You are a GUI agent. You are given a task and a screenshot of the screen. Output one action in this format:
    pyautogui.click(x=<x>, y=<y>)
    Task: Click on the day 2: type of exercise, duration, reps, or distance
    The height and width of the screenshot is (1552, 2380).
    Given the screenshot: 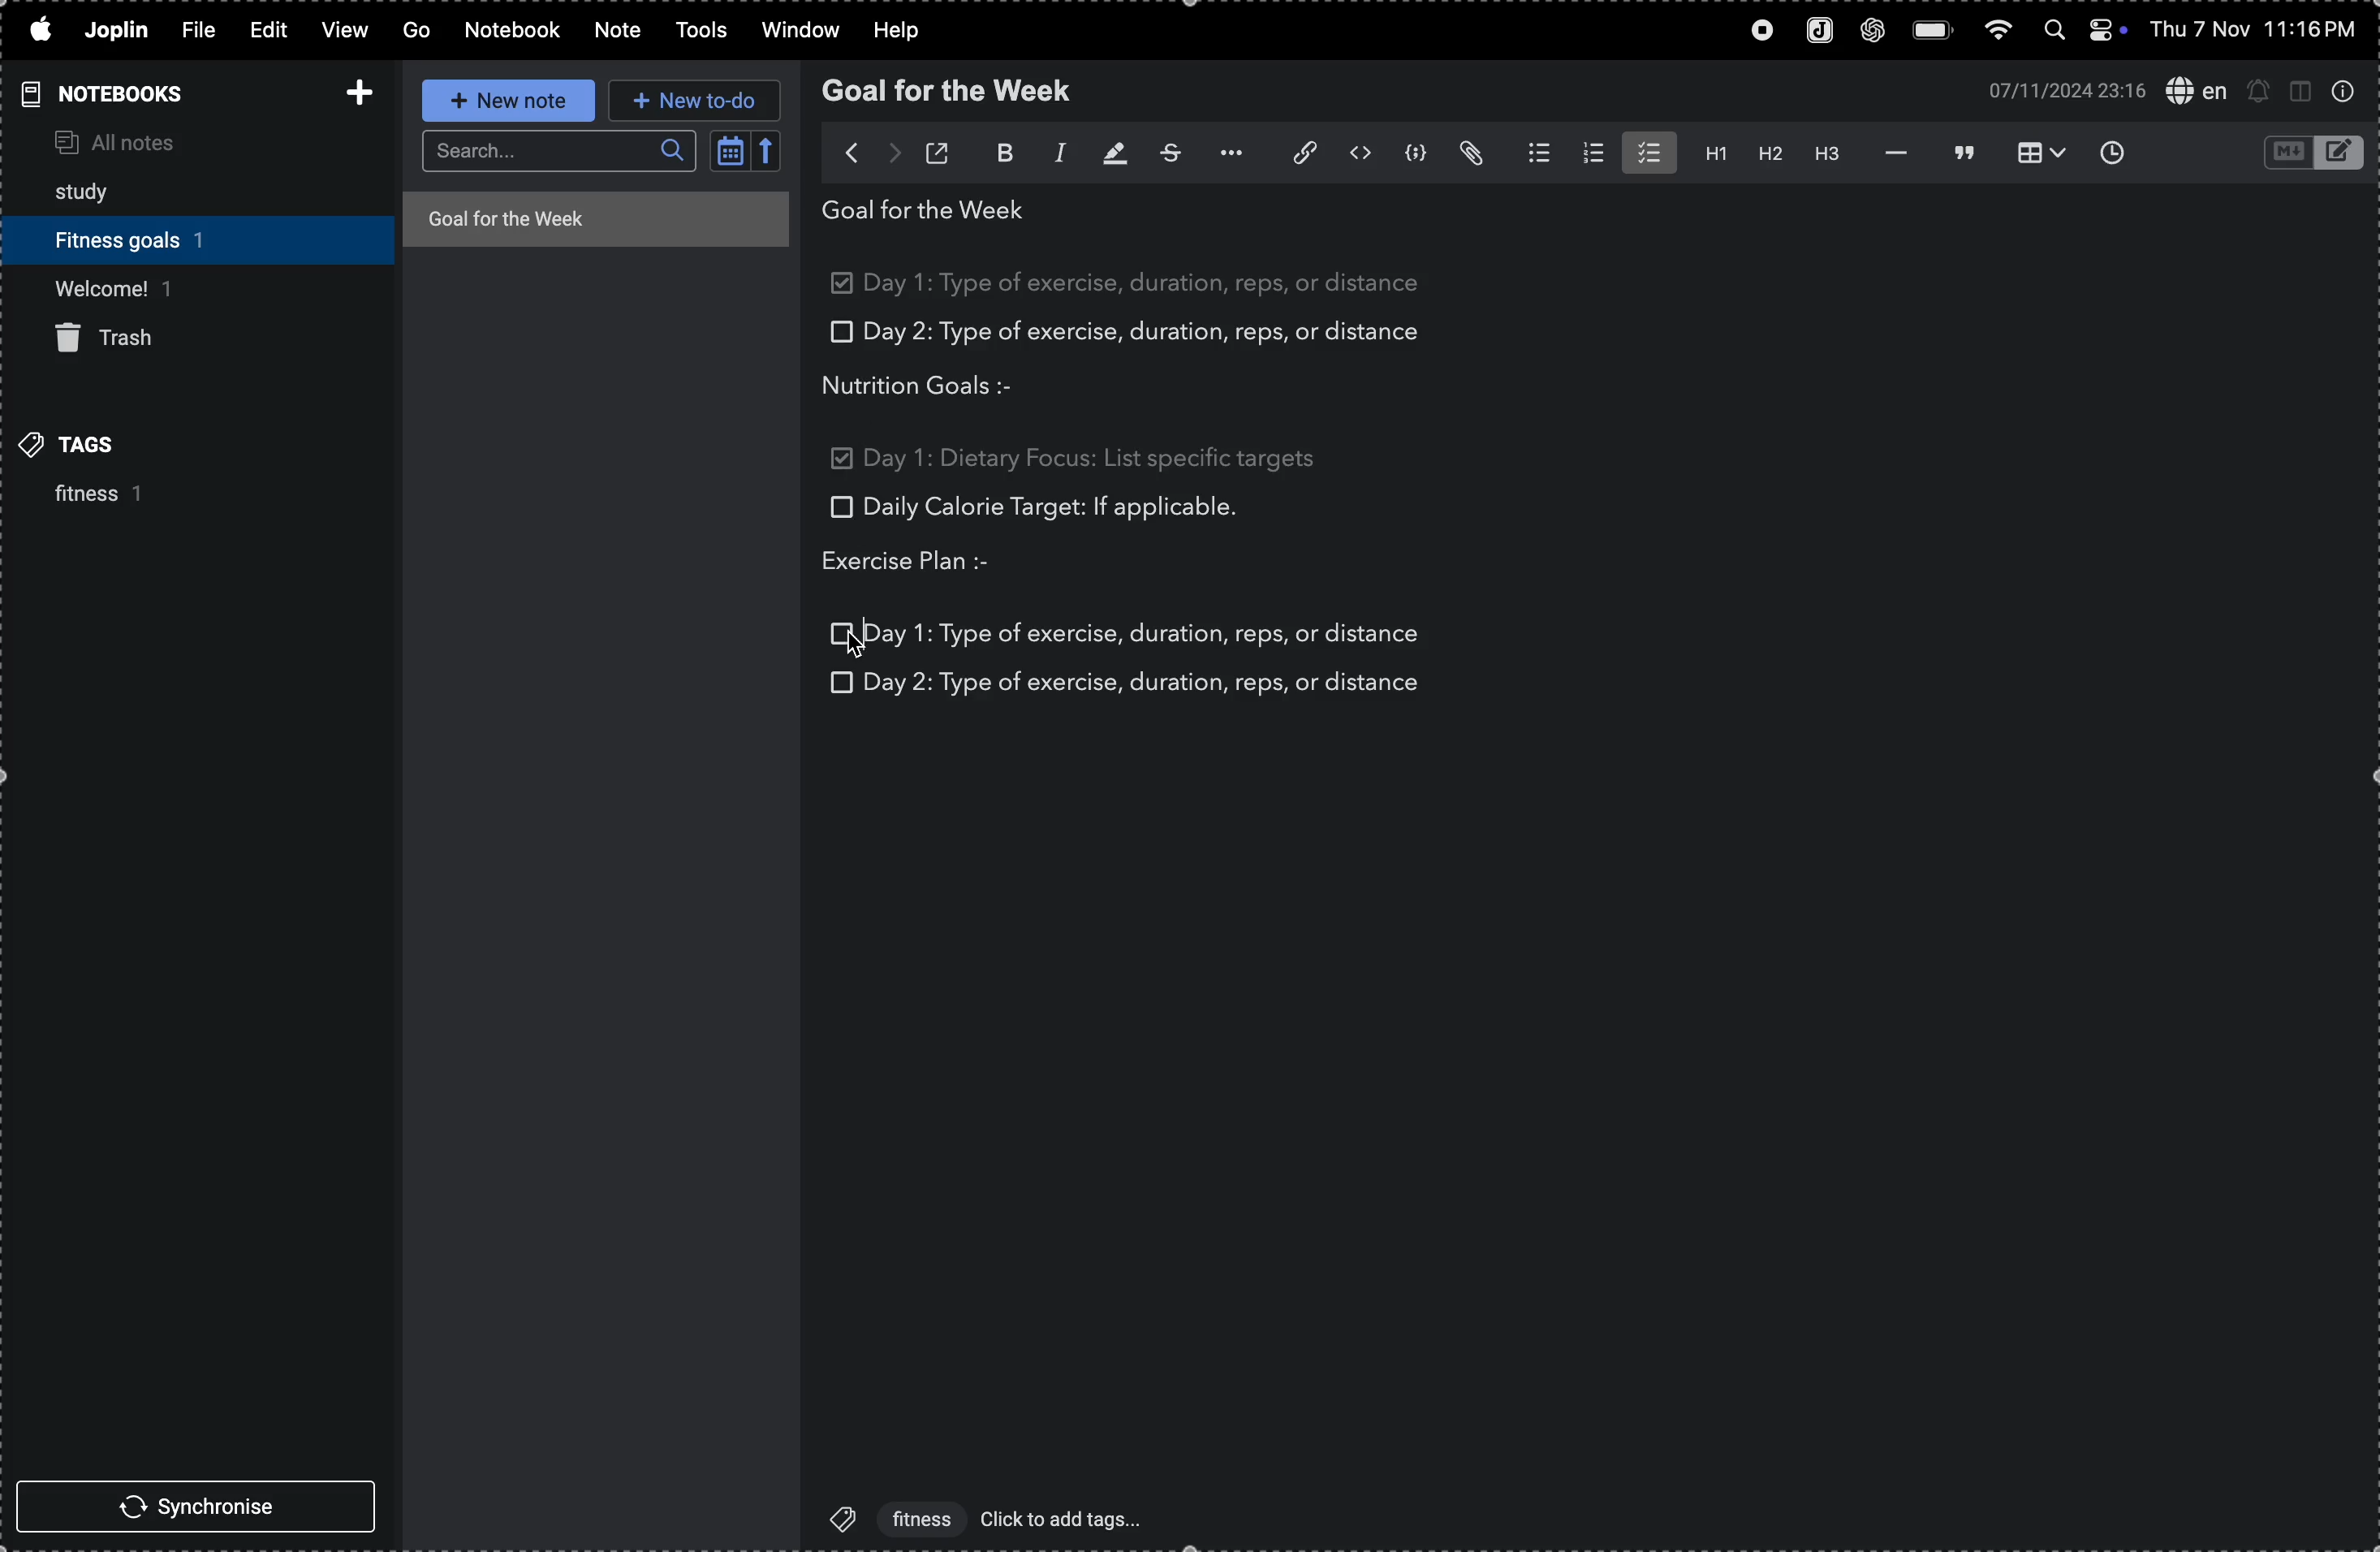 What is the action you would take?
    pyautogui.click(x=1147, y=684)
    